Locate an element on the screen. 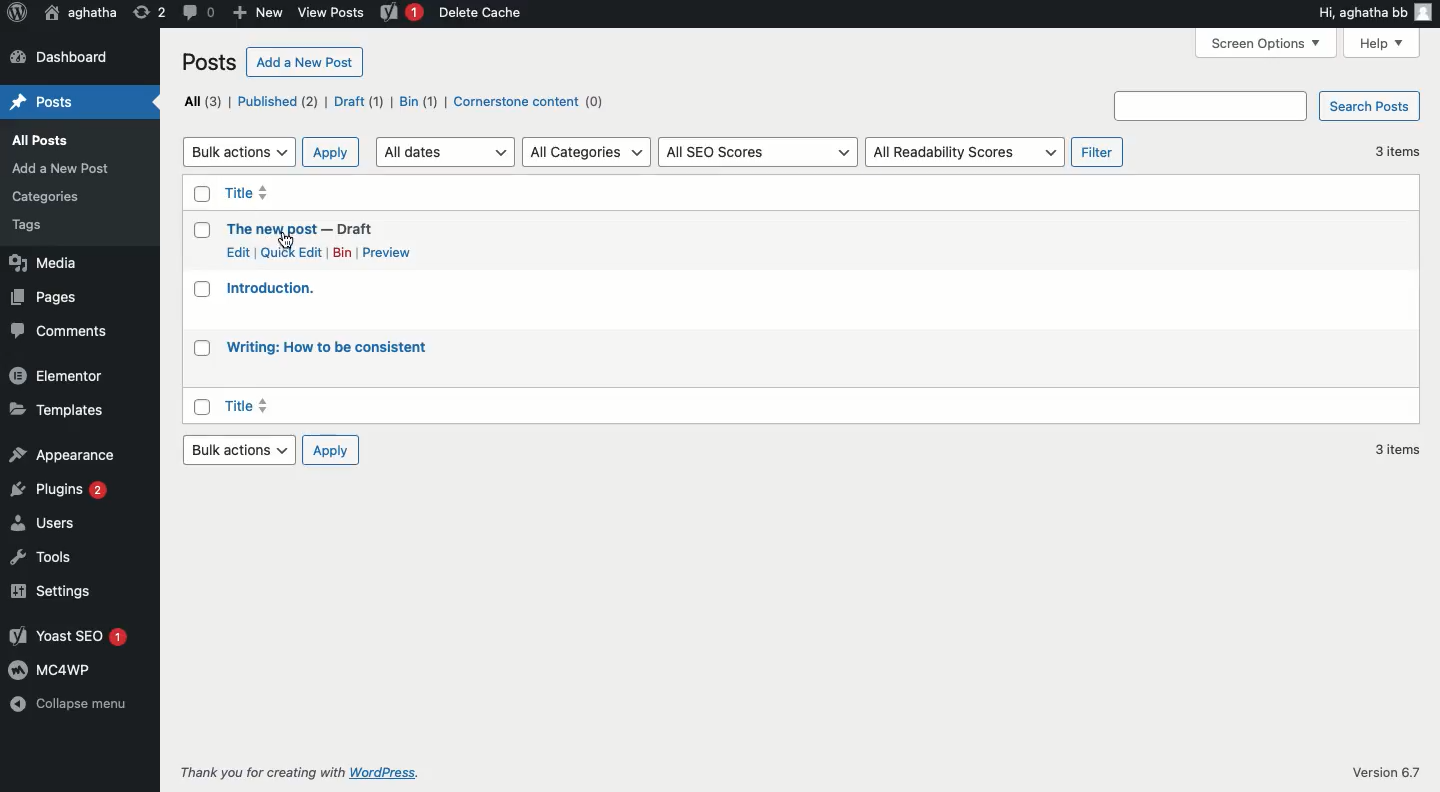  Screen Options is located at coordinates (1265, 44).